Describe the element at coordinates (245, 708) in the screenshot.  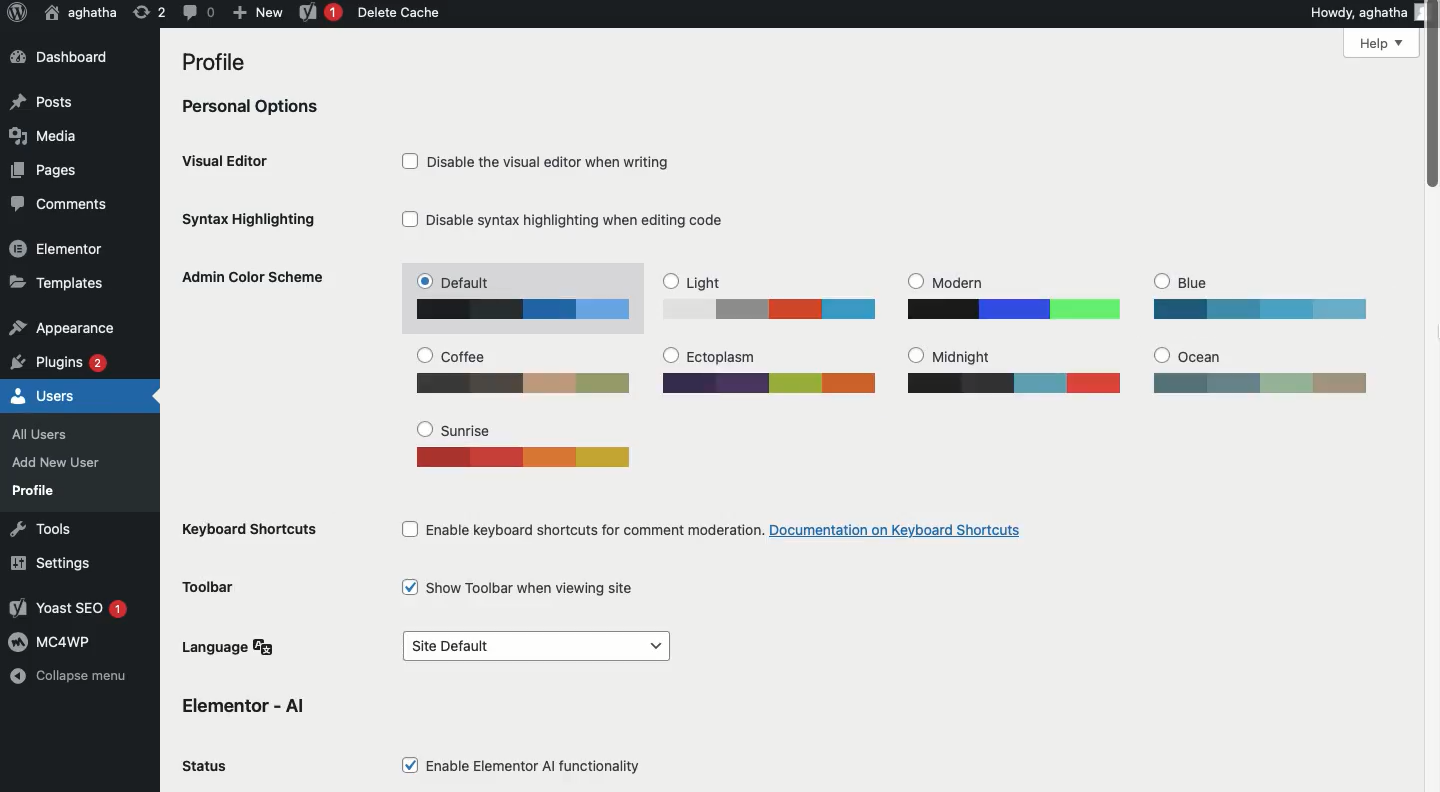
I see `Elementor AI` at that location.